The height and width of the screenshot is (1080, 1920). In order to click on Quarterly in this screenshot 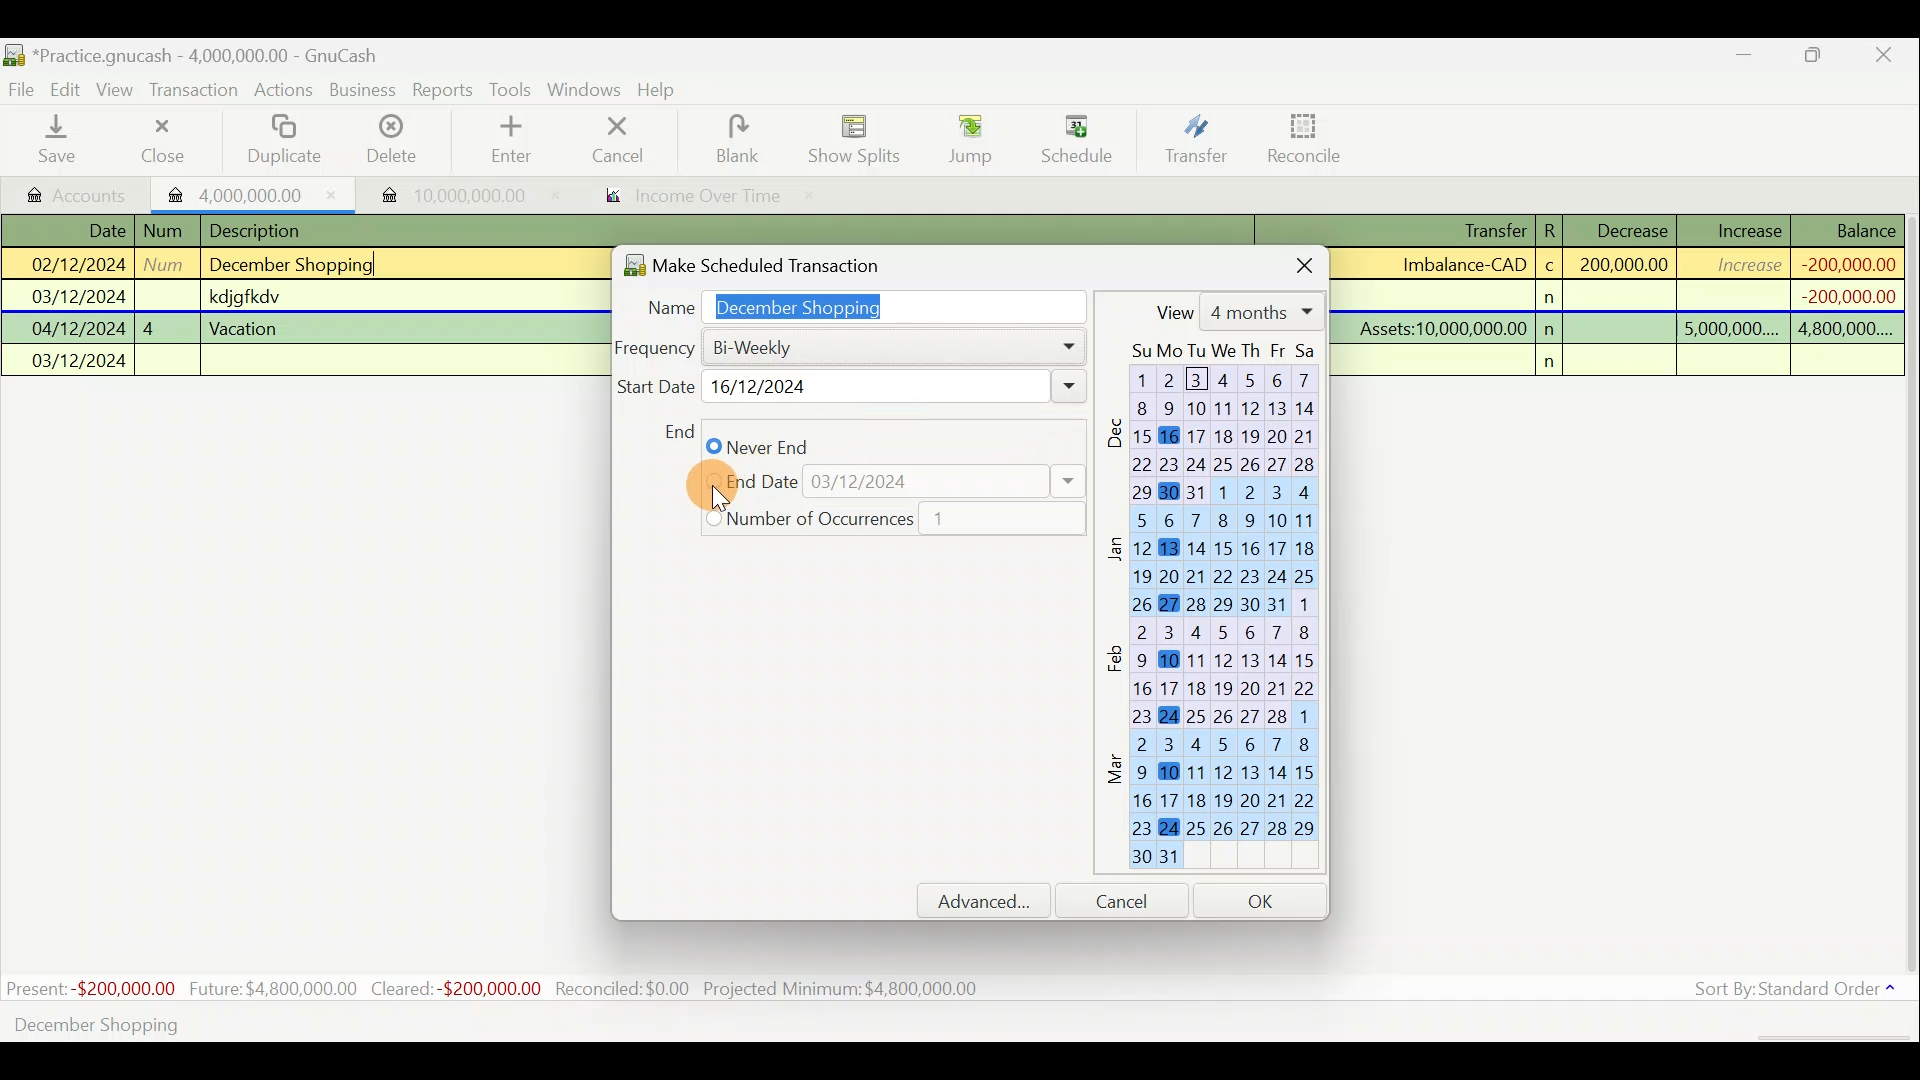, I will do `click(826, 483)`.